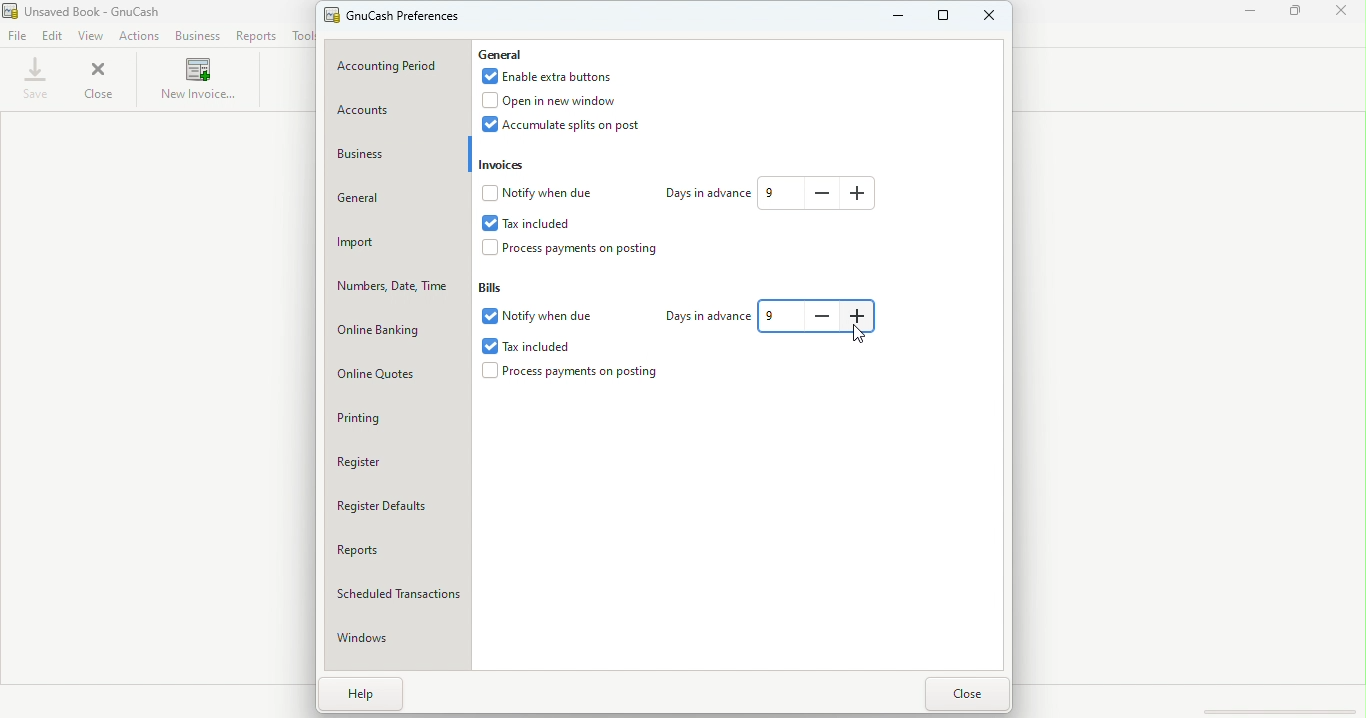 The width and height of the screenshot is (1366, 718). Describe the element at coordinates (562, 102) in the screenshot. I see `Open in new window` at that location.